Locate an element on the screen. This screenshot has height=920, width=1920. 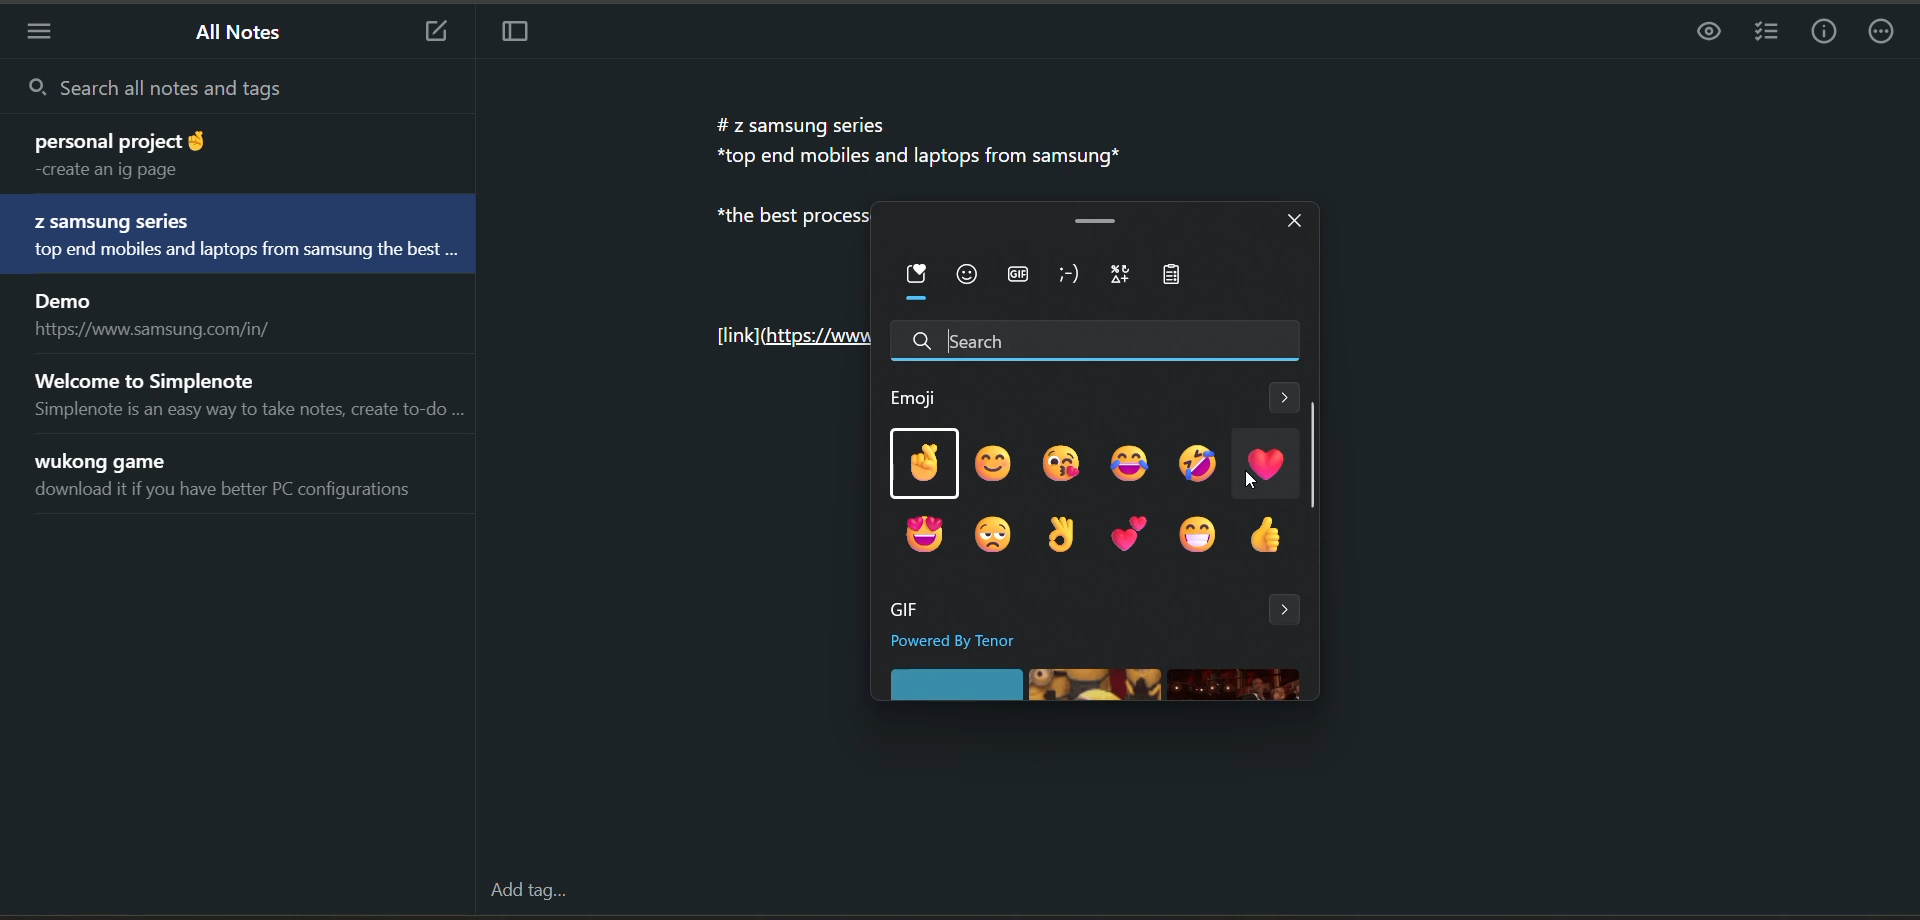
note title and preview is located at coordinates (159, 317).